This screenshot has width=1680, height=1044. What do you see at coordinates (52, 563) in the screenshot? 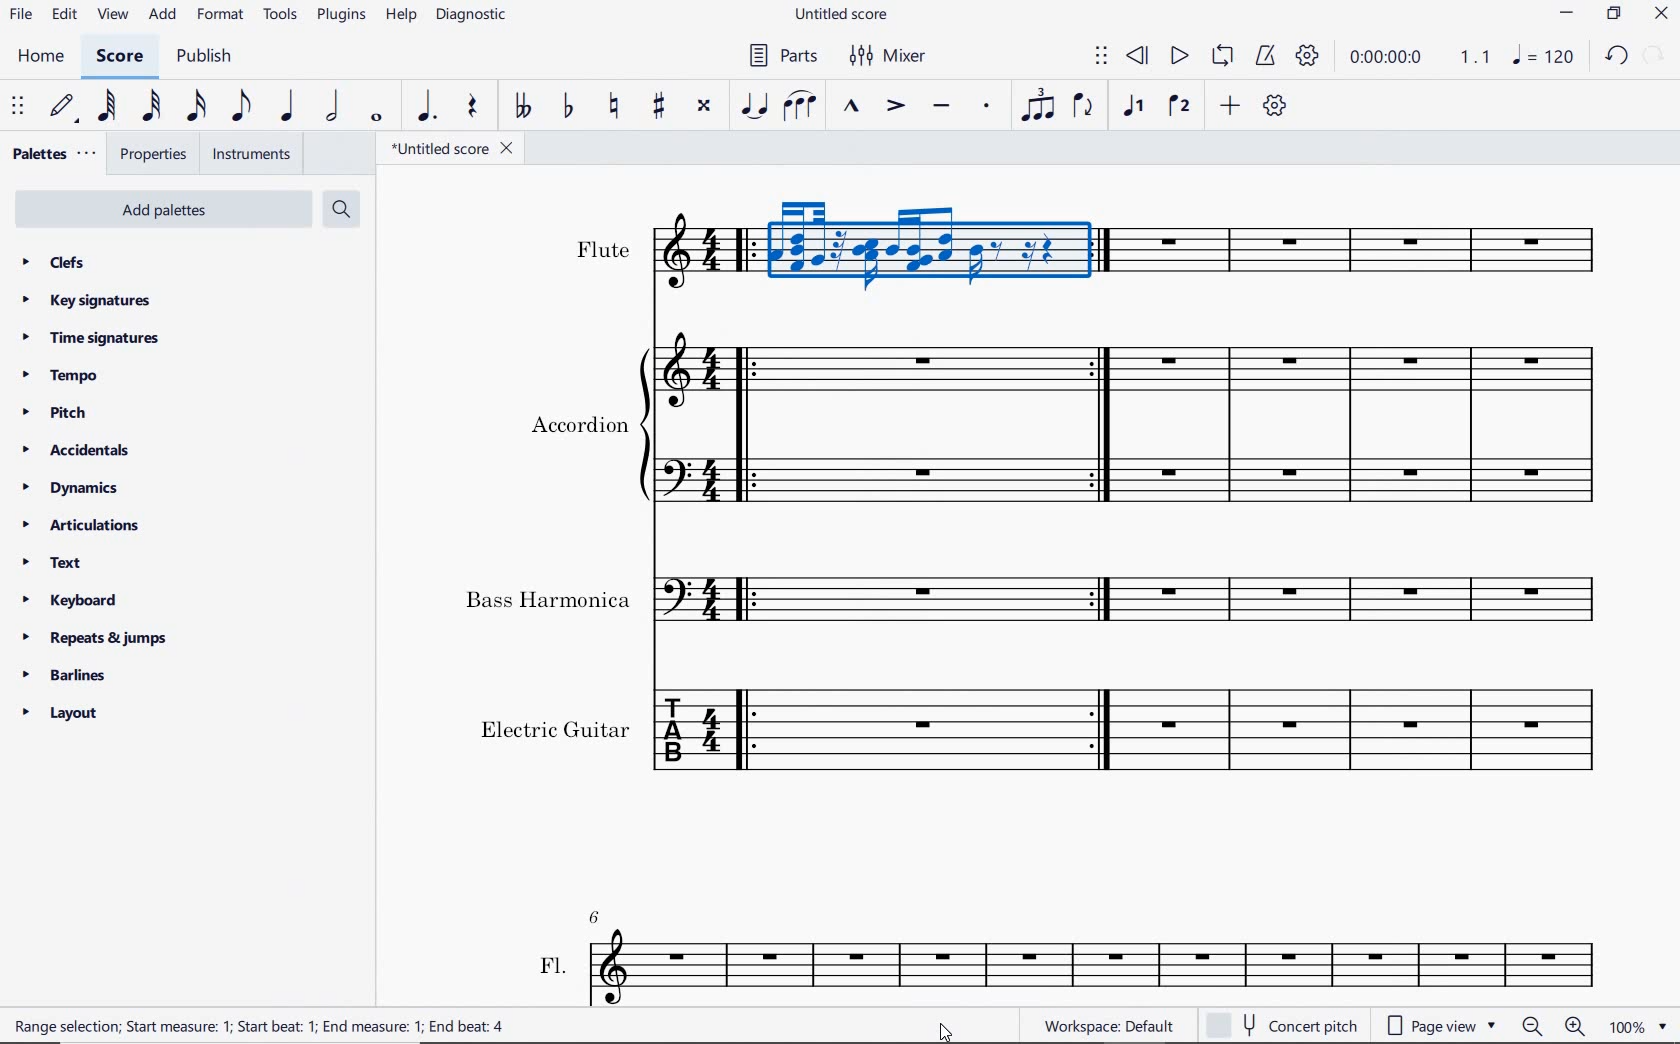
I see `text` at bounding box center [52, 563].